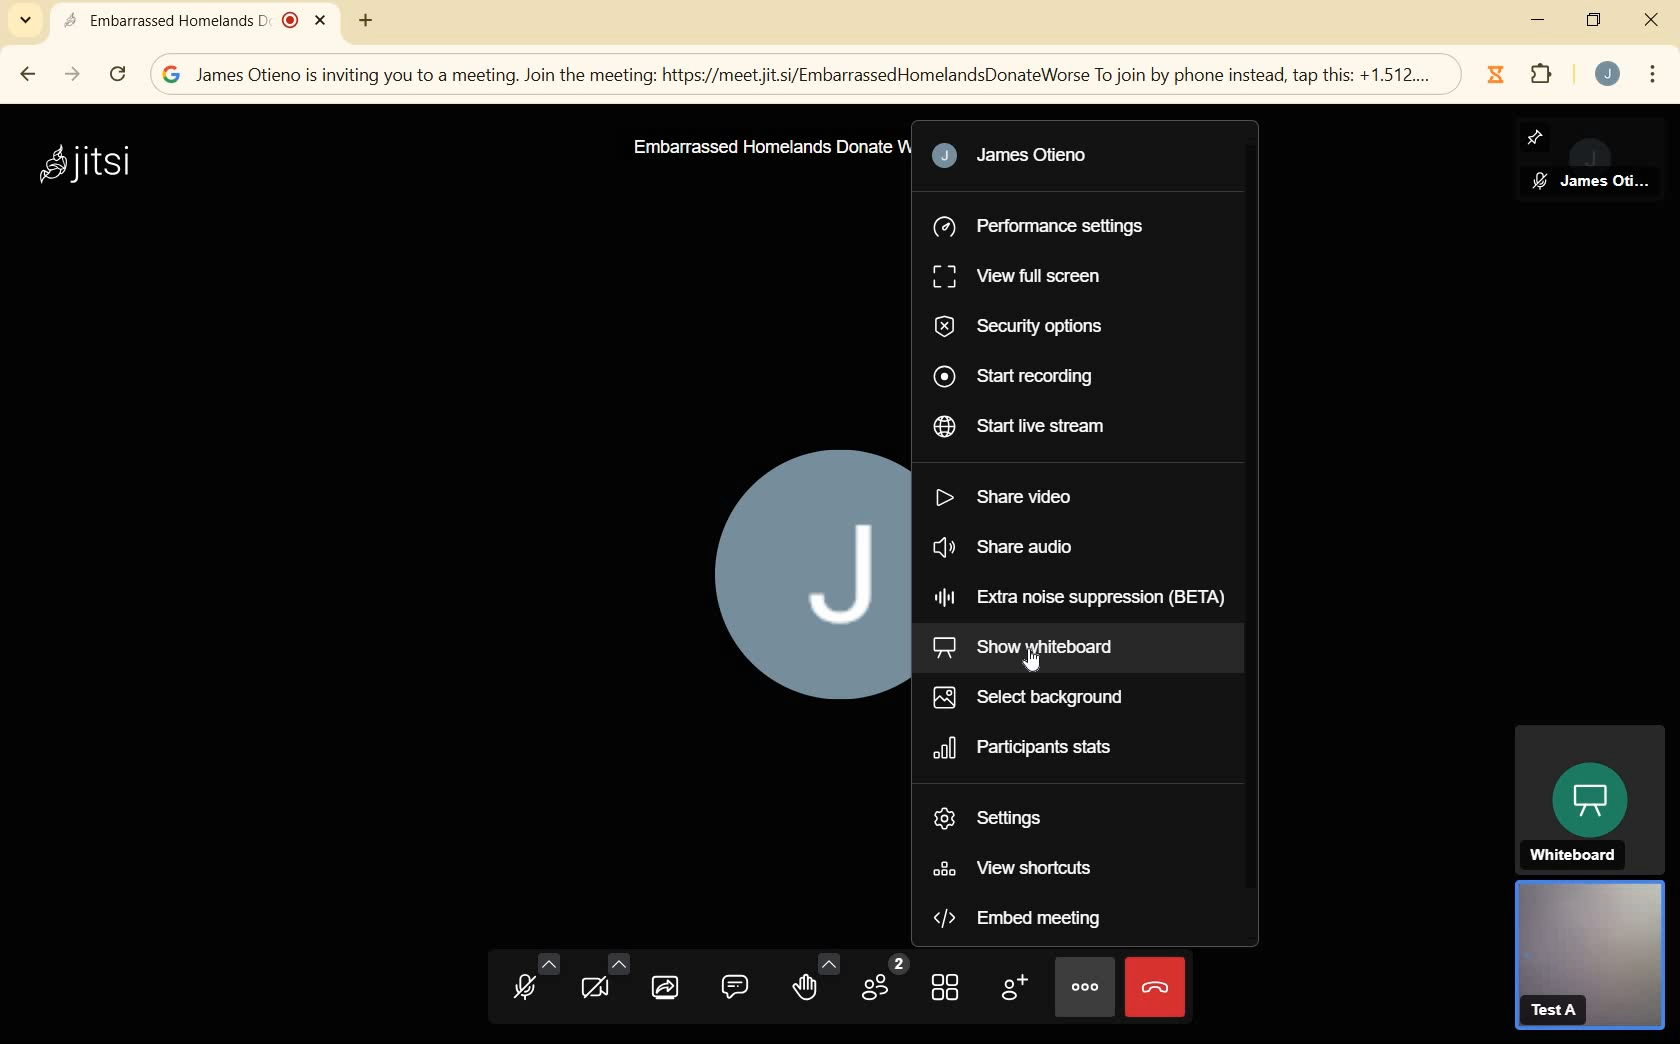 The width and height of the screenshot is (1680, 1044). Describe the element at coordinates (668, 988) in the screenshot. I see `screen sharing` at that location.